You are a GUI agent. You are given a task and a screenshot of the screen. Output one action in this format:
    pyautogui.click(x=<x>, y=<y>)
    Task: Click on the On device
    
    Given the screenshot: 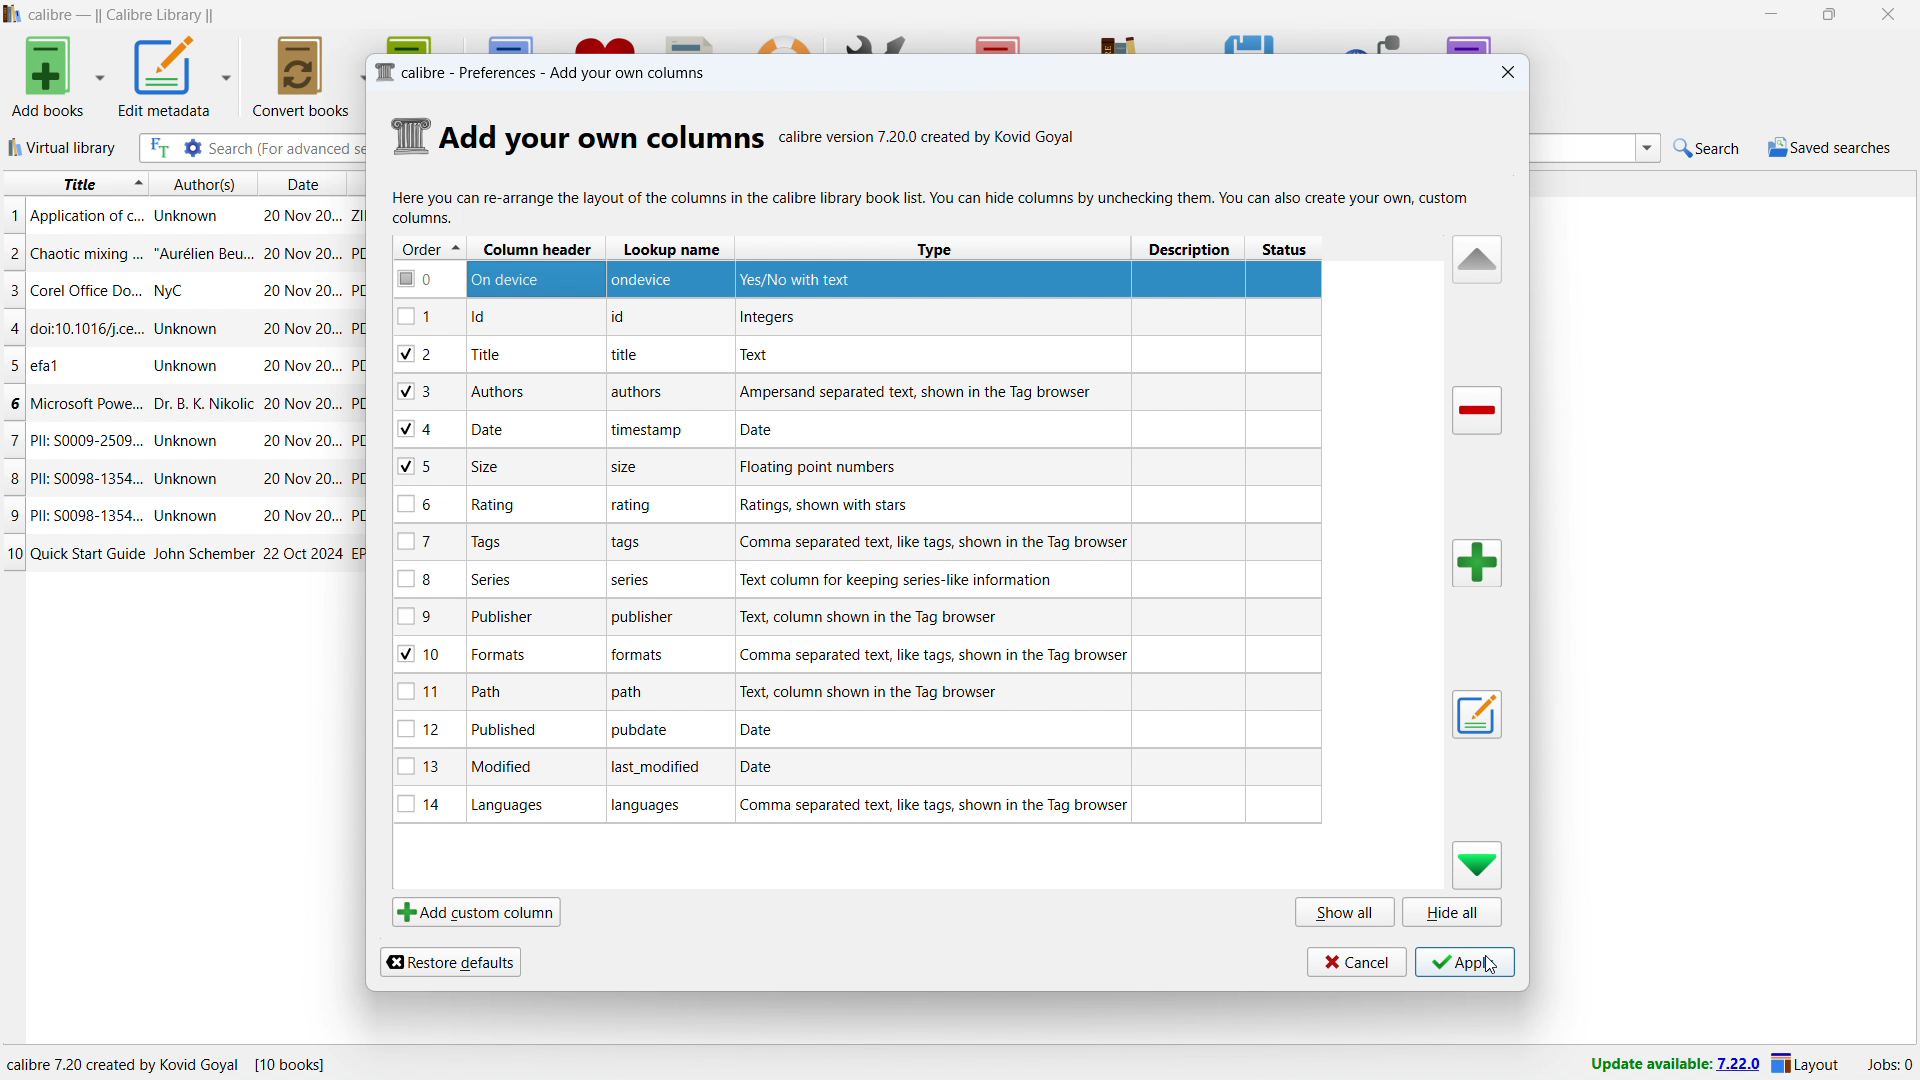 What is the action you would take?
    pyautogui.click(x=513, y=279)
    